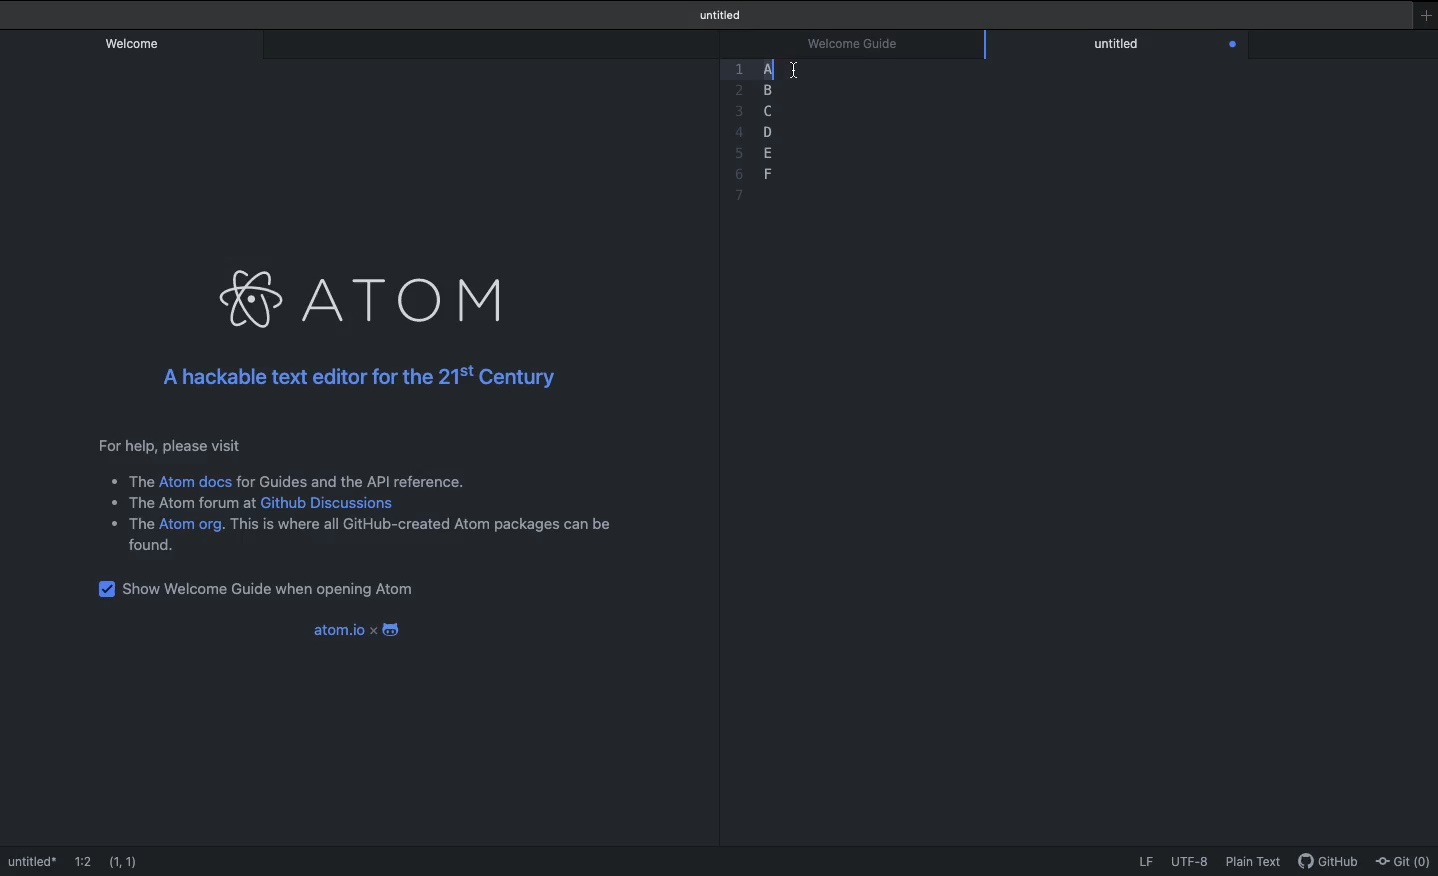 The height and width of the screenshot is (876, 1438). Describe the element at coordinates (1191, 862) in the screenshot. I see `UTF-8` at that location.